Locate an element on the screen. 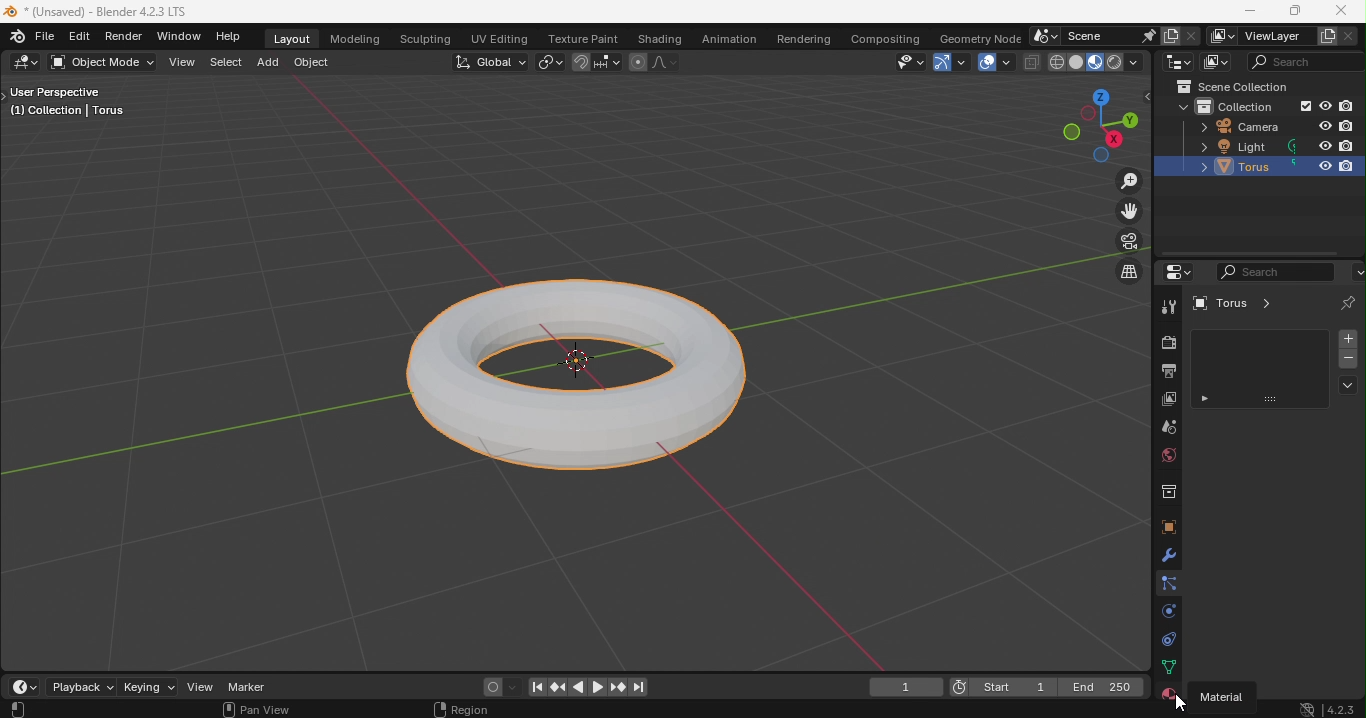 The height and width of the screenshot is (718, 1366). Jump to first/last frame in frame range is located at coordinates (532, 689).